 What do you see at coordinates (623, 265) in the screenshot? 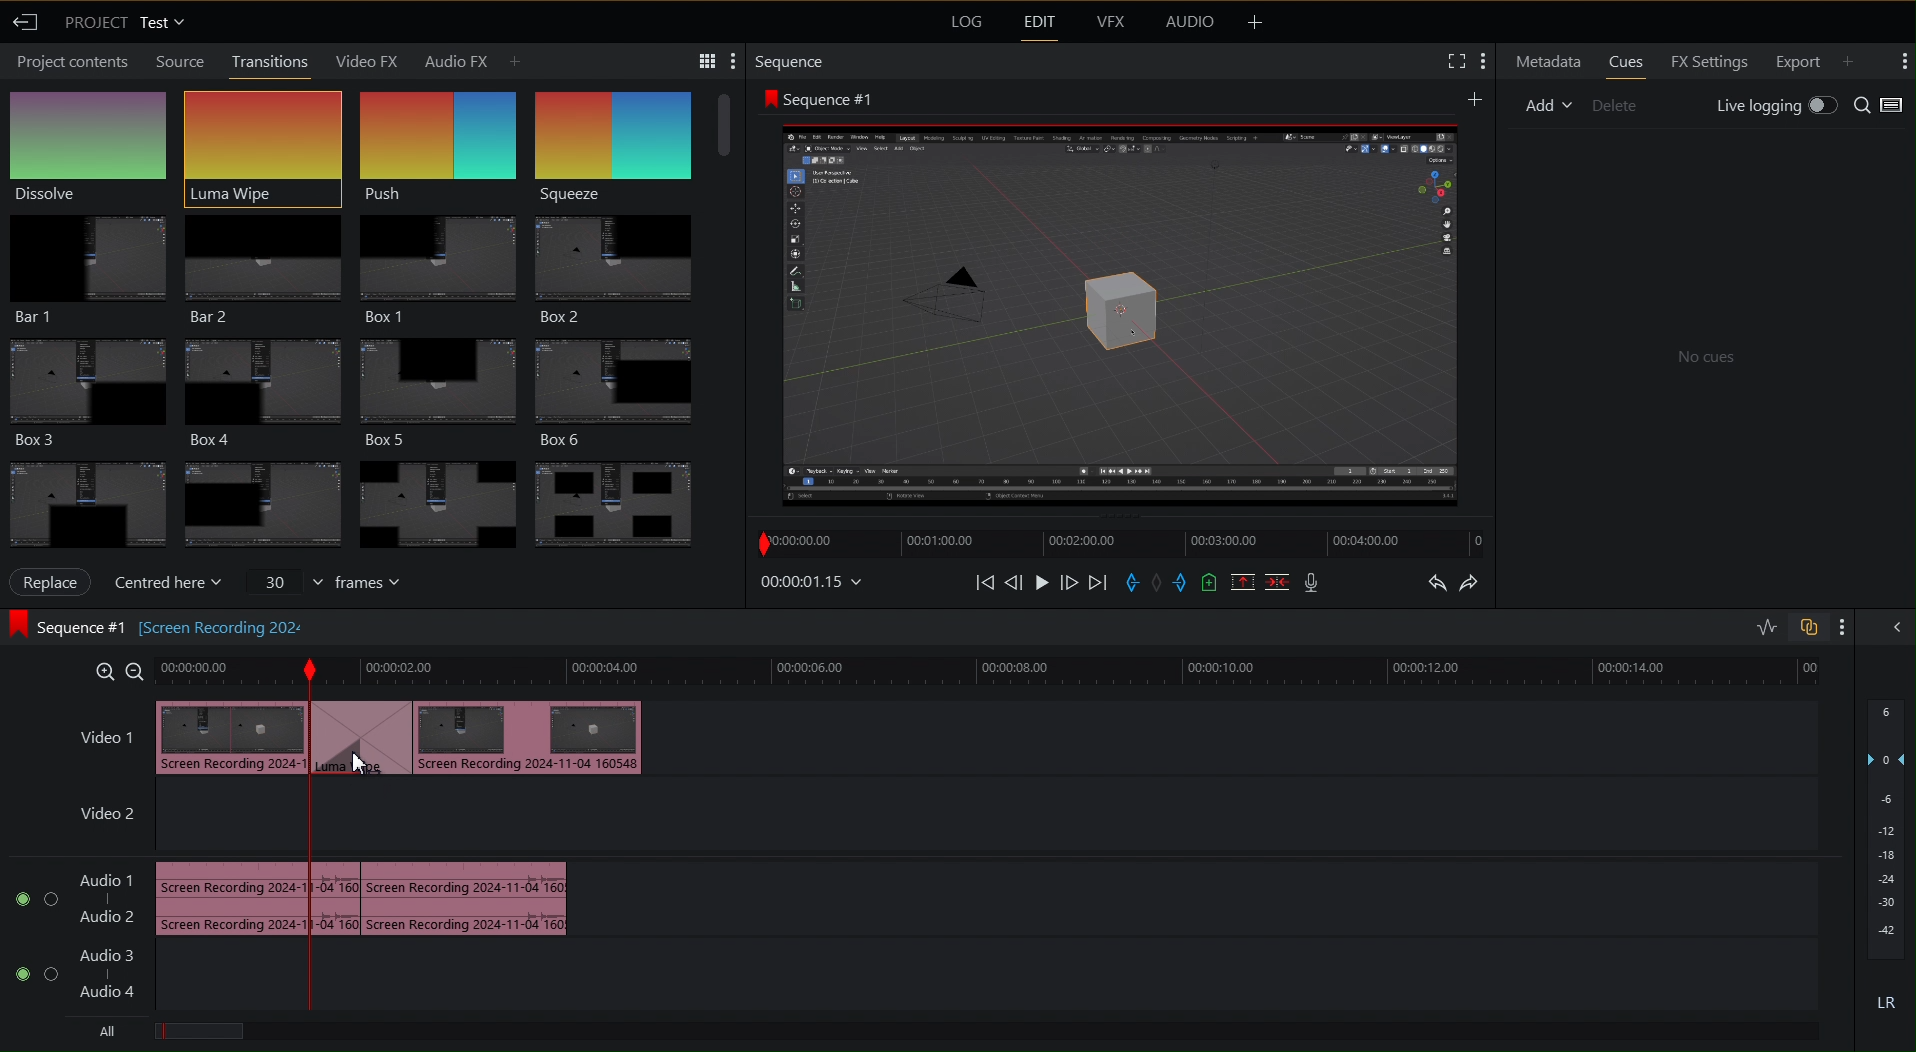
I see `Box 2` at bounding box center [623, 265].